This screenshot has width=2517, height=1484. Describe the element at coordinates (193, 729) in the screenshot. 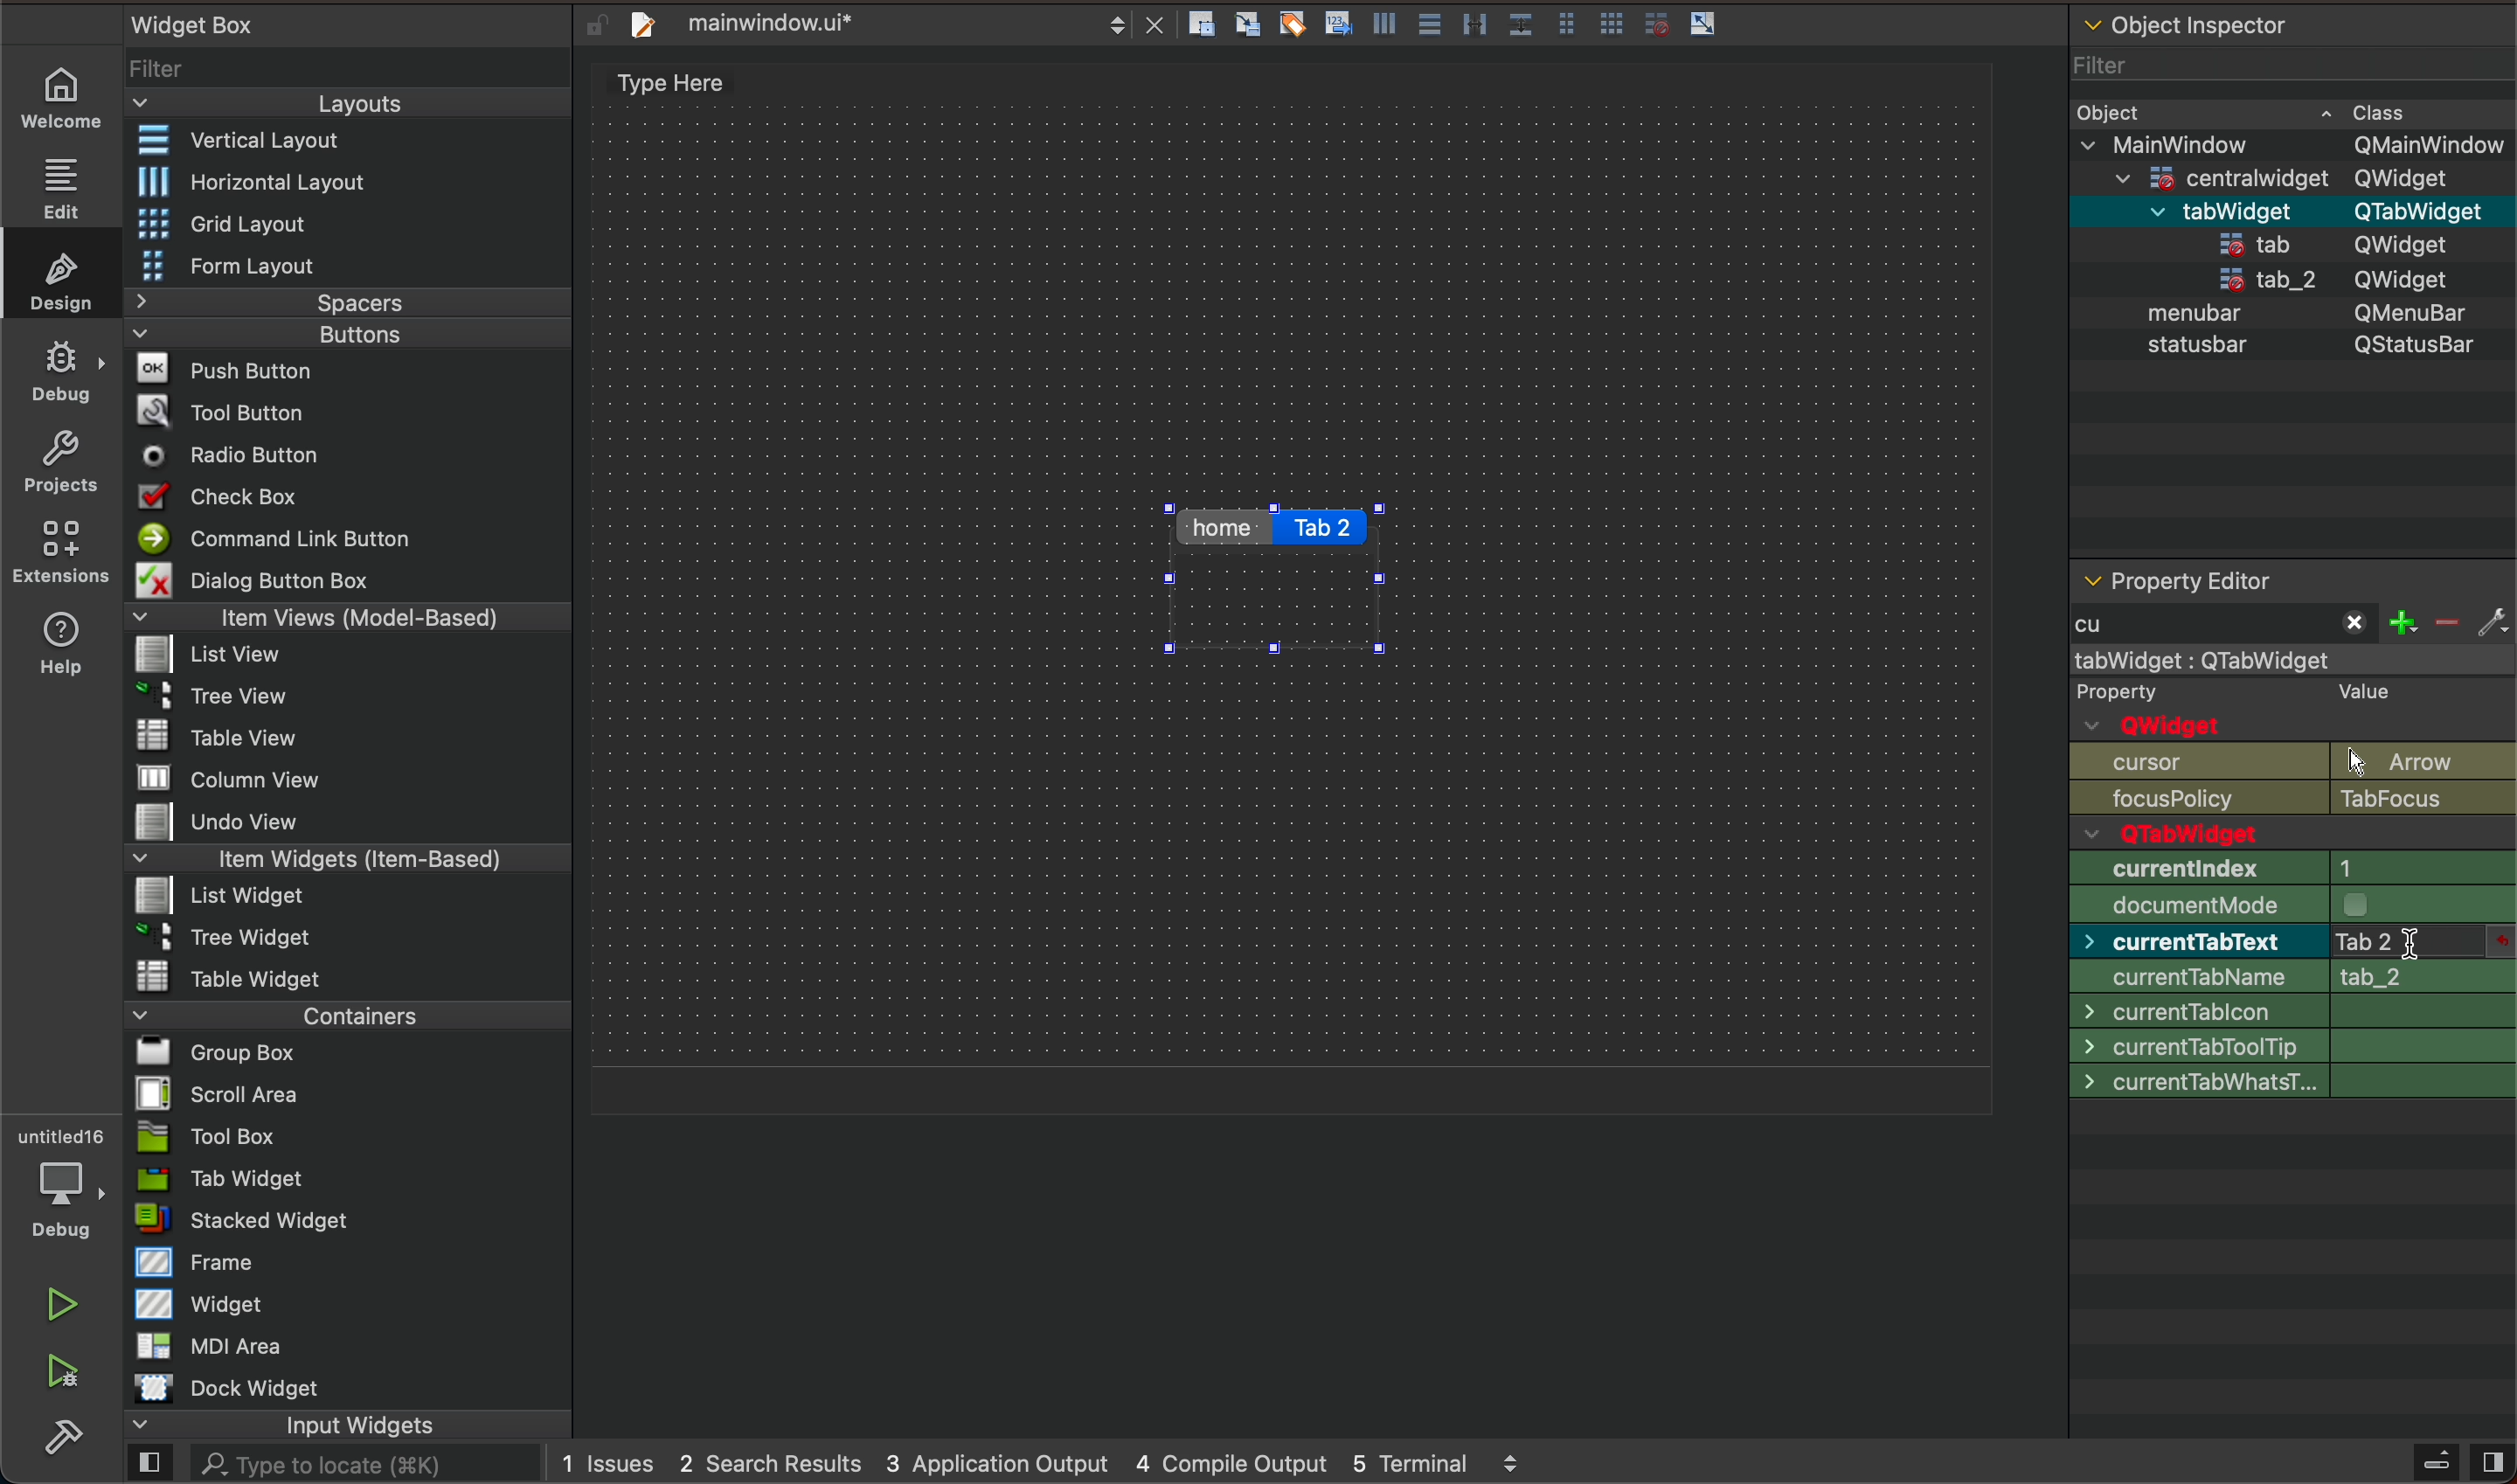

I see `Table View` at that location.